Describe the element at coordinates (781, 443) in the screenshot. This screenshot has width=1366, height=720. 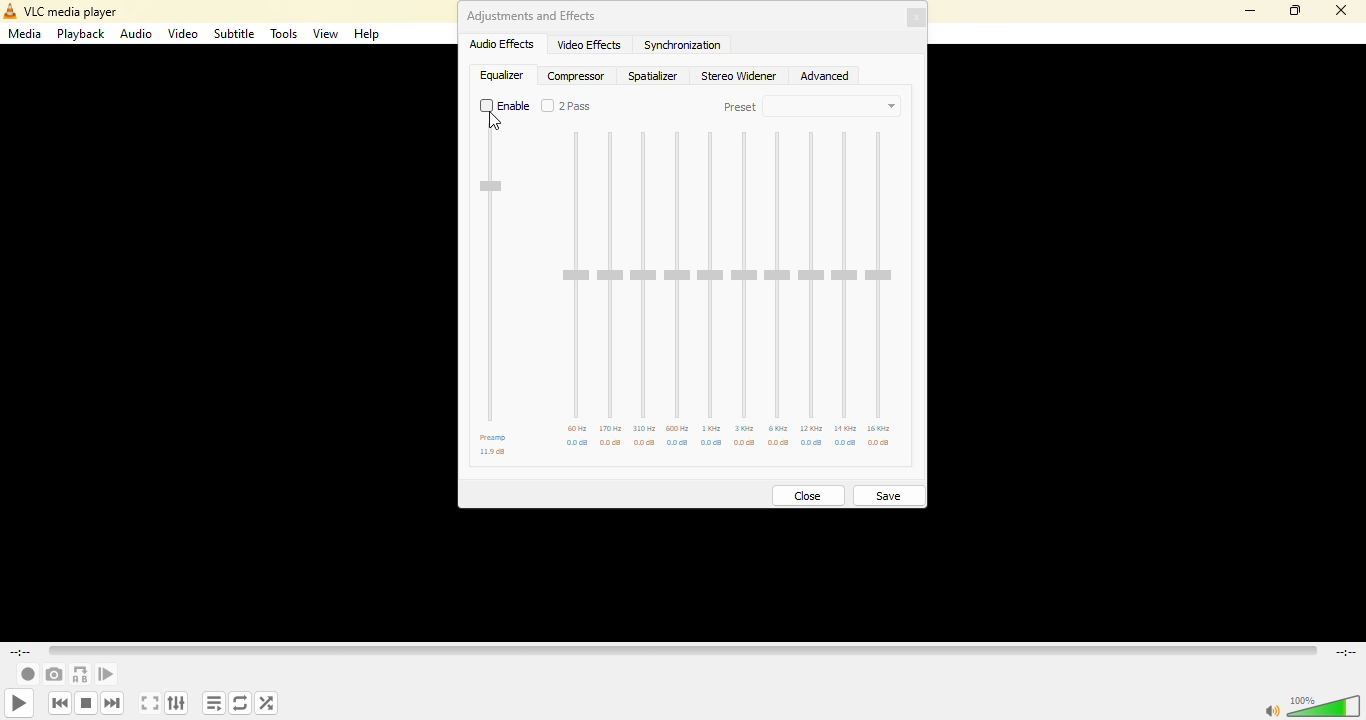
I see `db` at that location.